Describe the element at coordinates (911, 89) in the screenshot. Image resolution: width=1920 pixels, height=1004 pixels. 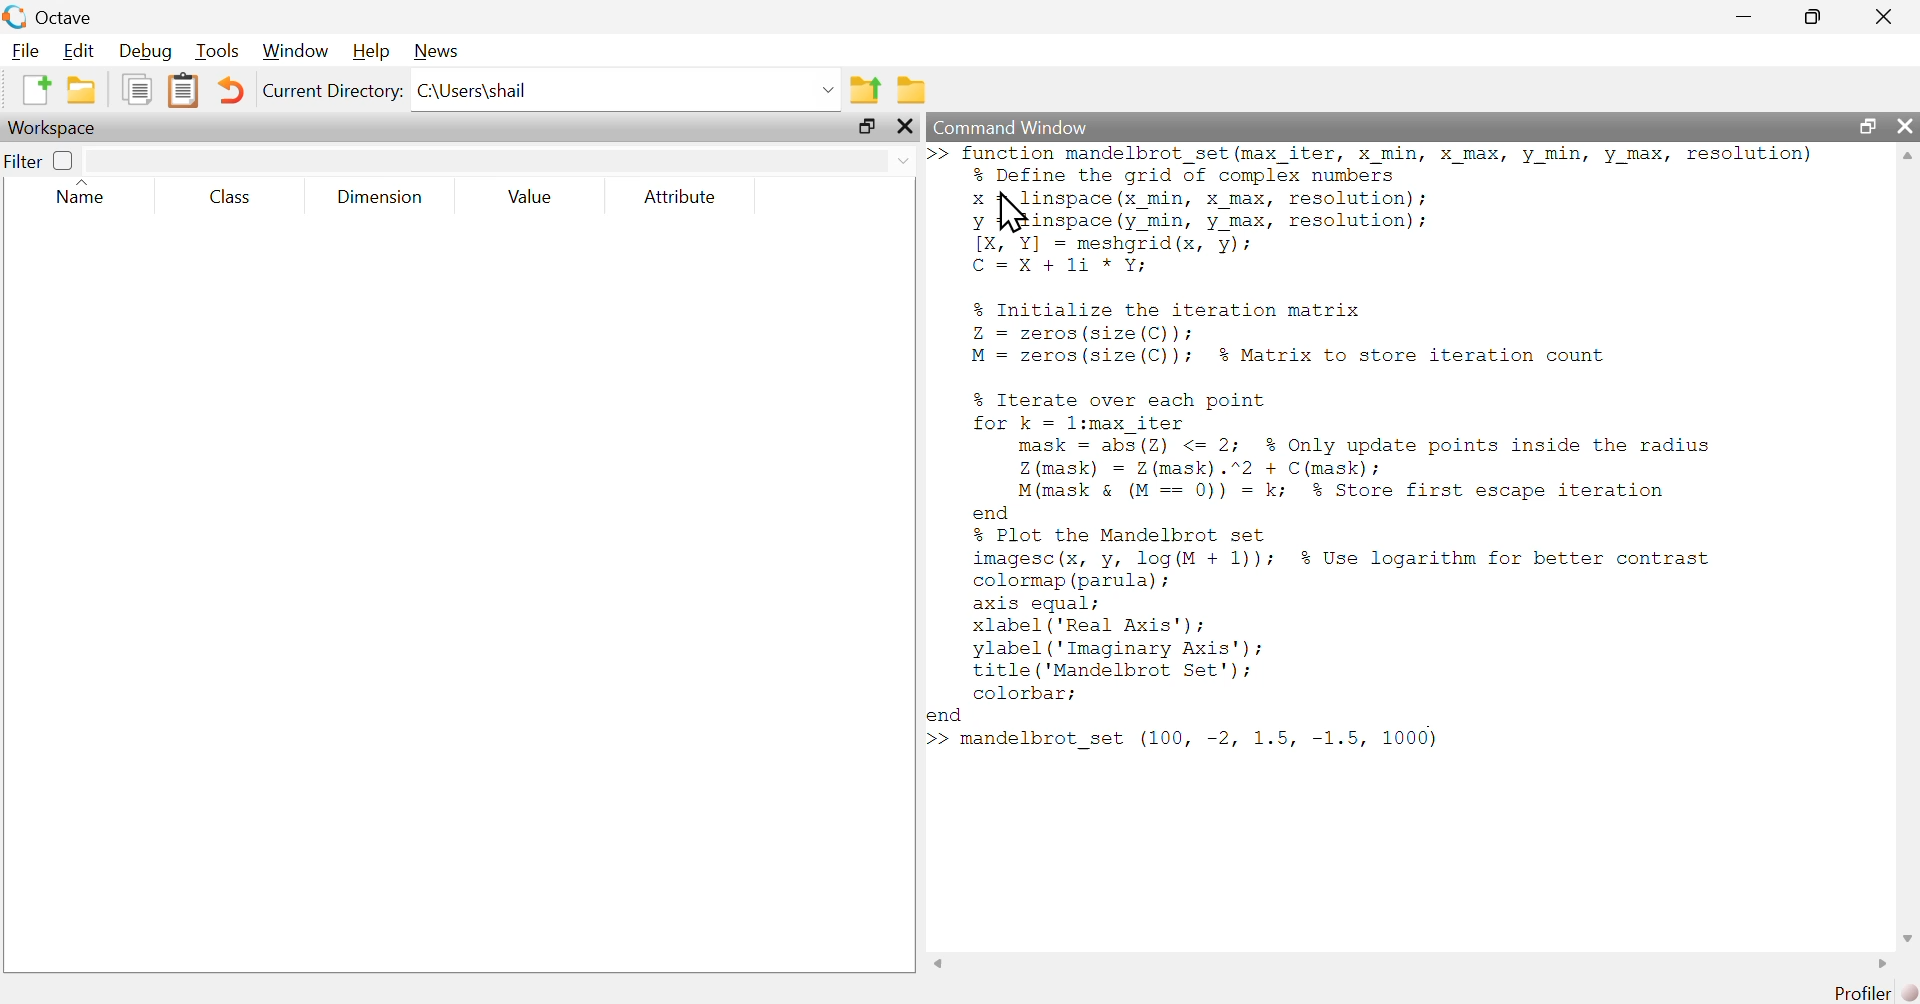
I see `Browse directories` at that location.